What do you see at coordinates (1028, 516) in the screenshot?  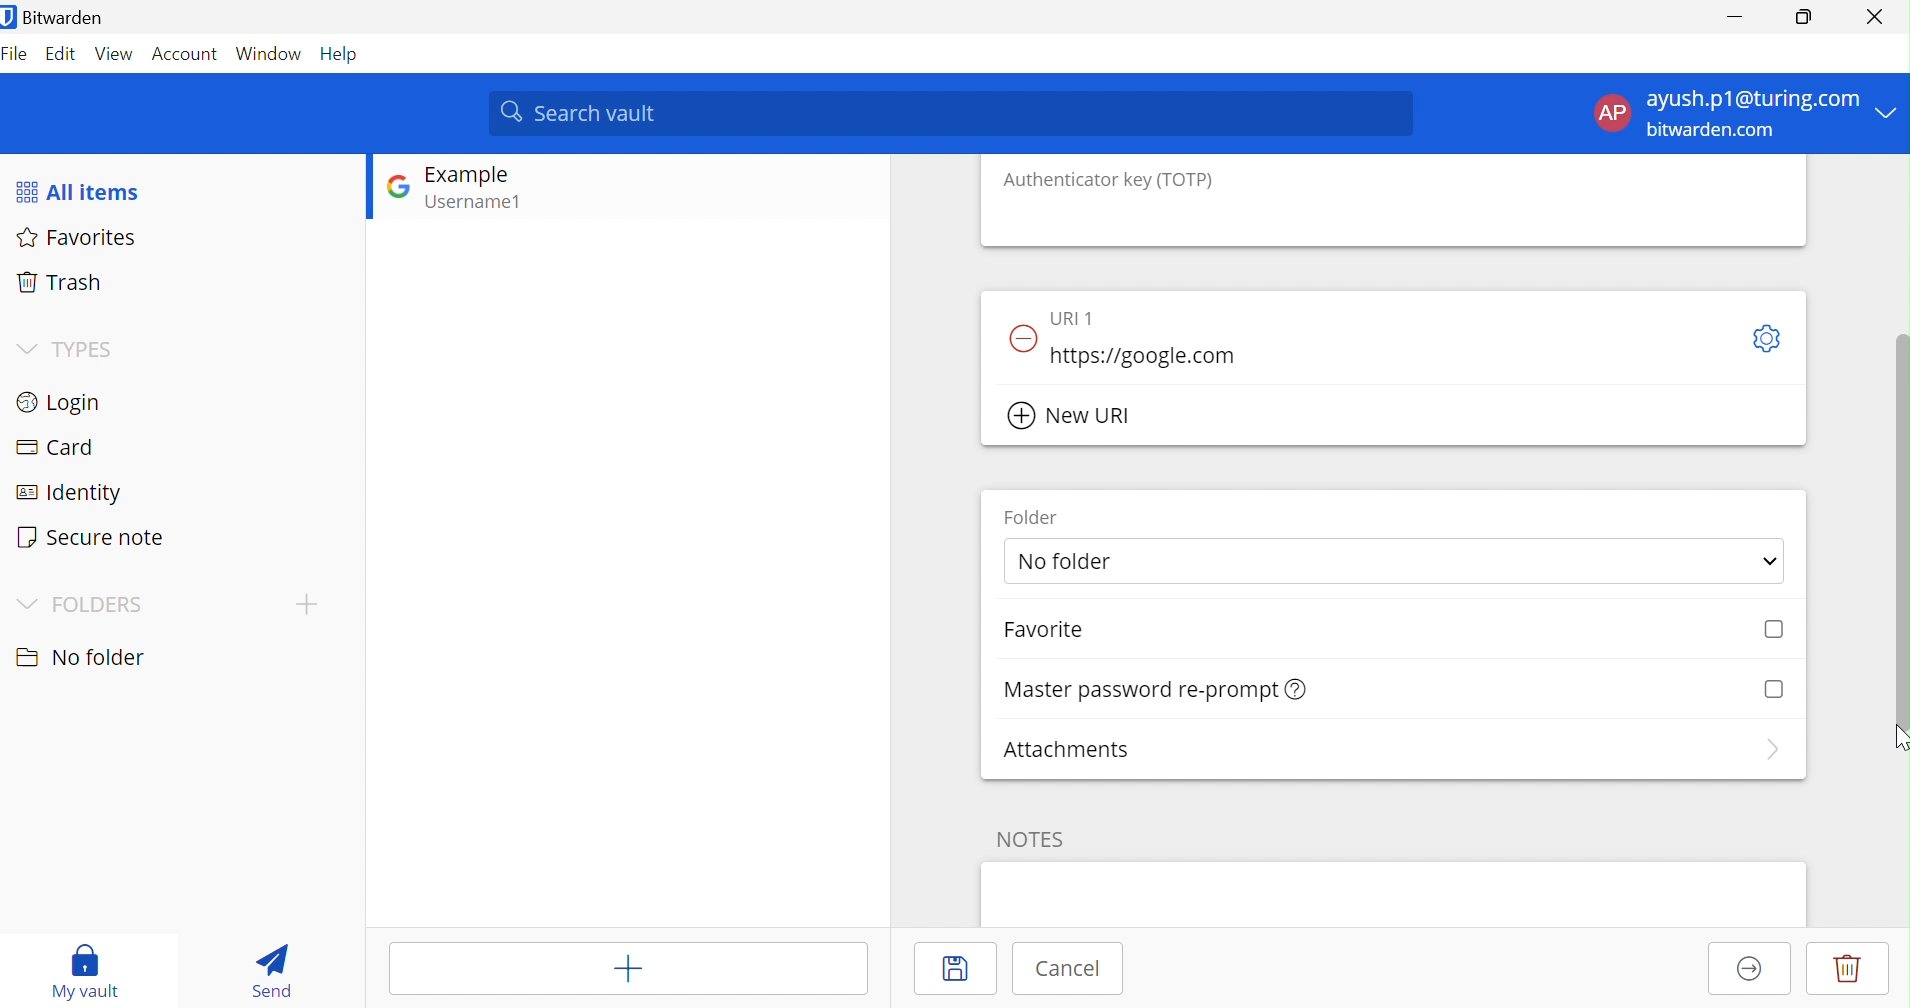 I see `Folder` at bounding box center [1028, 516].